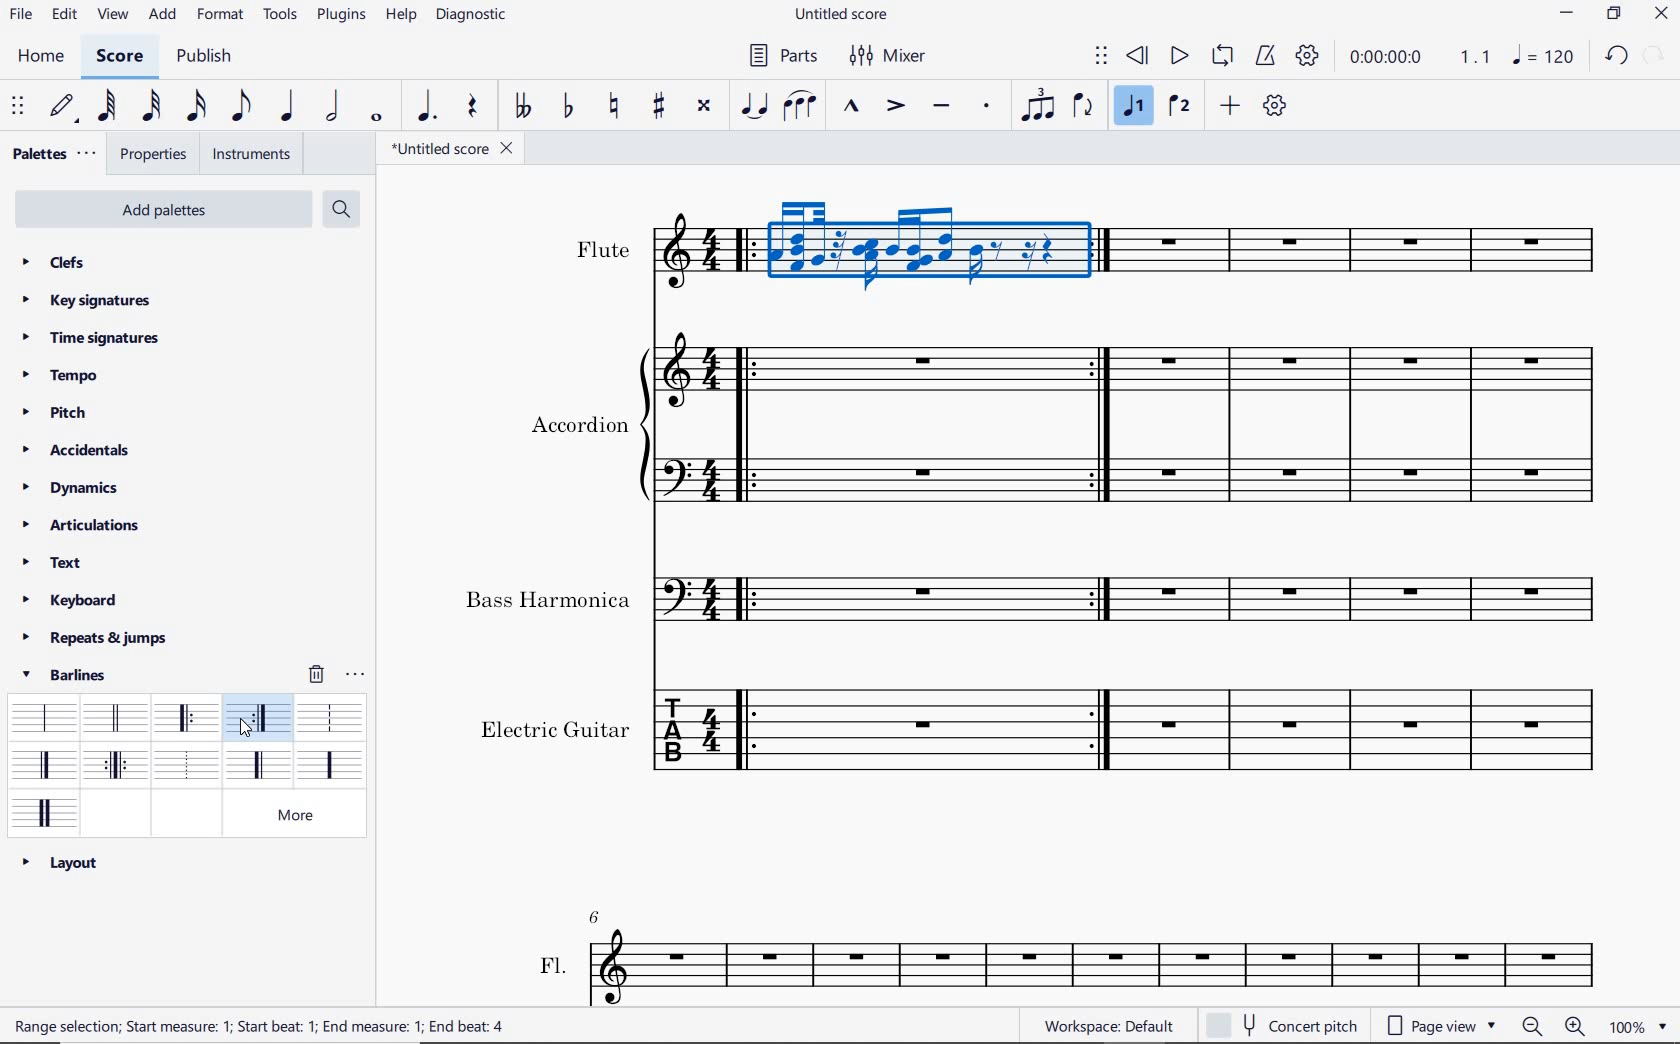  What do you see at coordinates (925, 596) in the screenshot?
I see `Instrument: Electric guitar` at bounding box center [925, 596].